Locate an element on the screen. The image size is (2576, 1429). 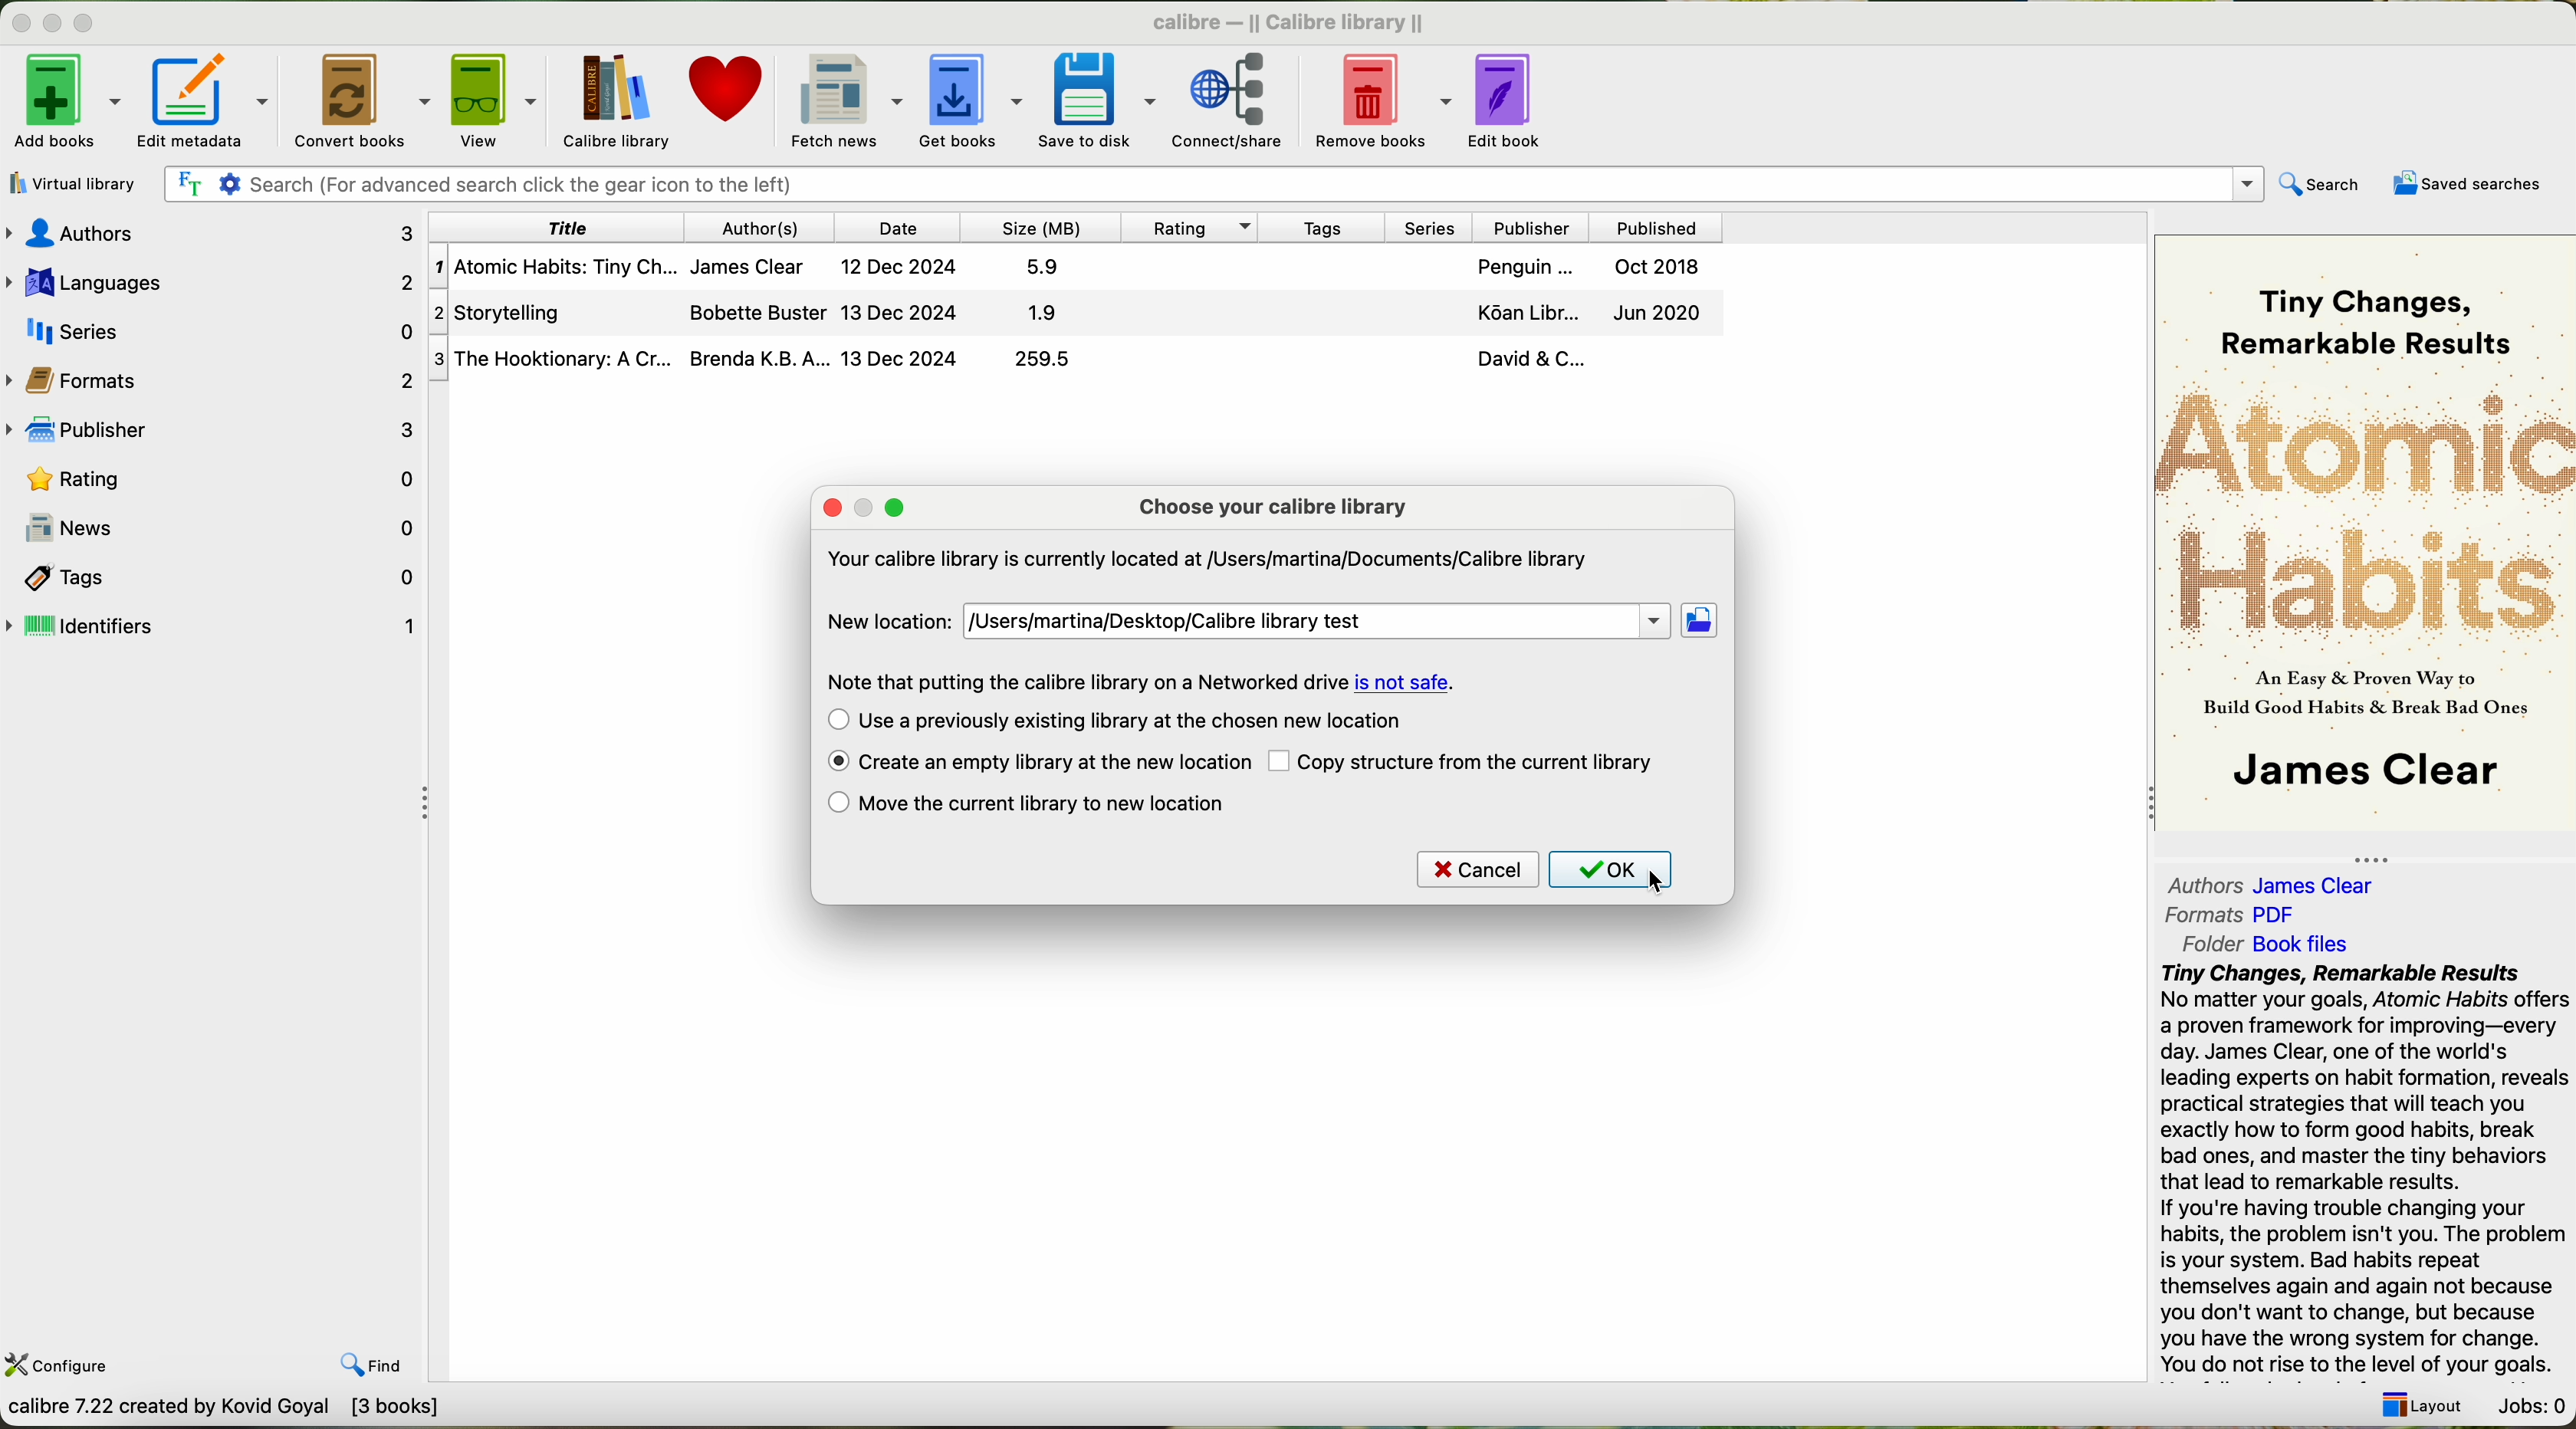
Tiny Changes, Remarkable Results
No matter your goals, Atomic Habits o
a proven framework for improving—ev
day. James Clear, one of the world's
leading experts on habit formation, rex
practical strategies that will teach you
exactly how to form good habits, brea
bad ones, and master the tiny behavio
that lead to remarkable results.

If you're having trouble changing your
habits, the problem isn't you. The prok
is your system. Bad habits repeat
themselves again and again not becat
you don't want to change, but becaus
vou have the wrona svstem for chanas is located at coordinates (2362, 1166).